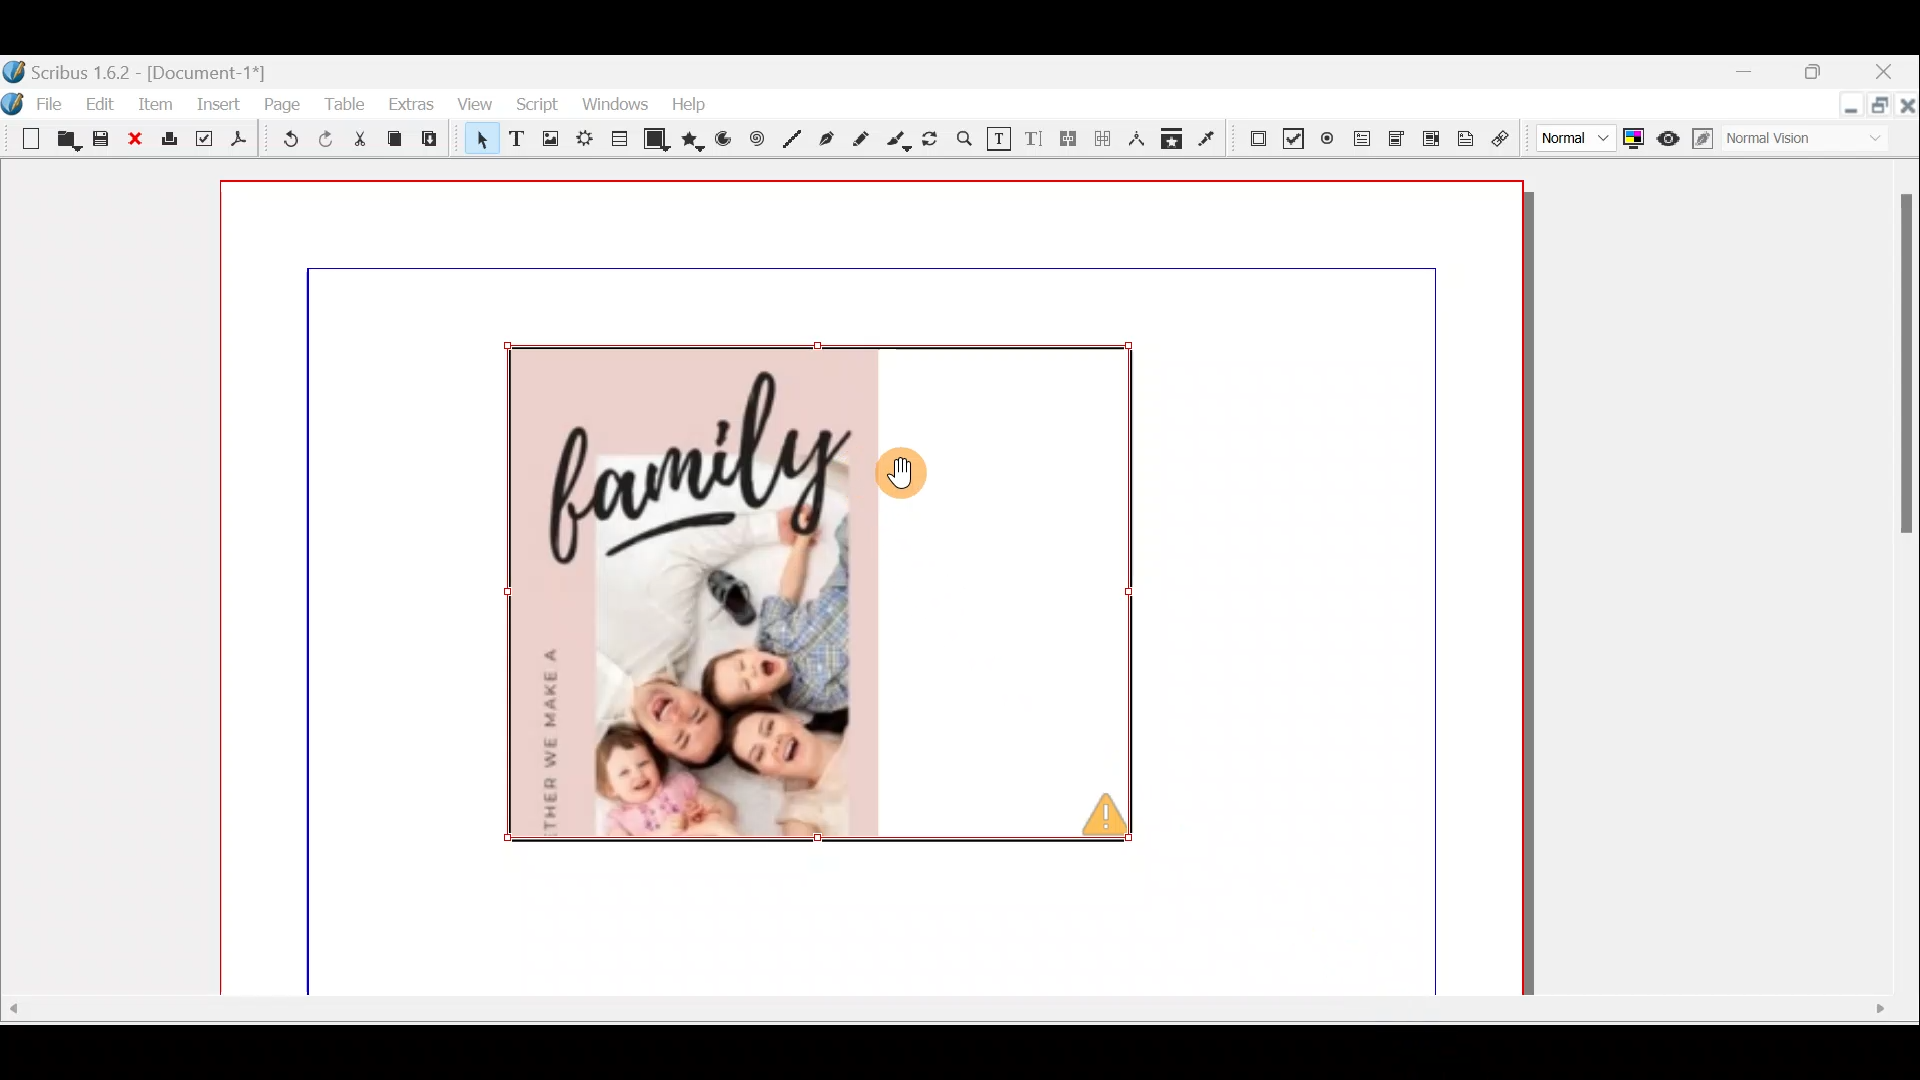 Image resolution: width=1920 pixels, height=1080 pixels. Describe the element at coordinates (1207, 136) in the screenshot. I see `Eye dropper` at that location.